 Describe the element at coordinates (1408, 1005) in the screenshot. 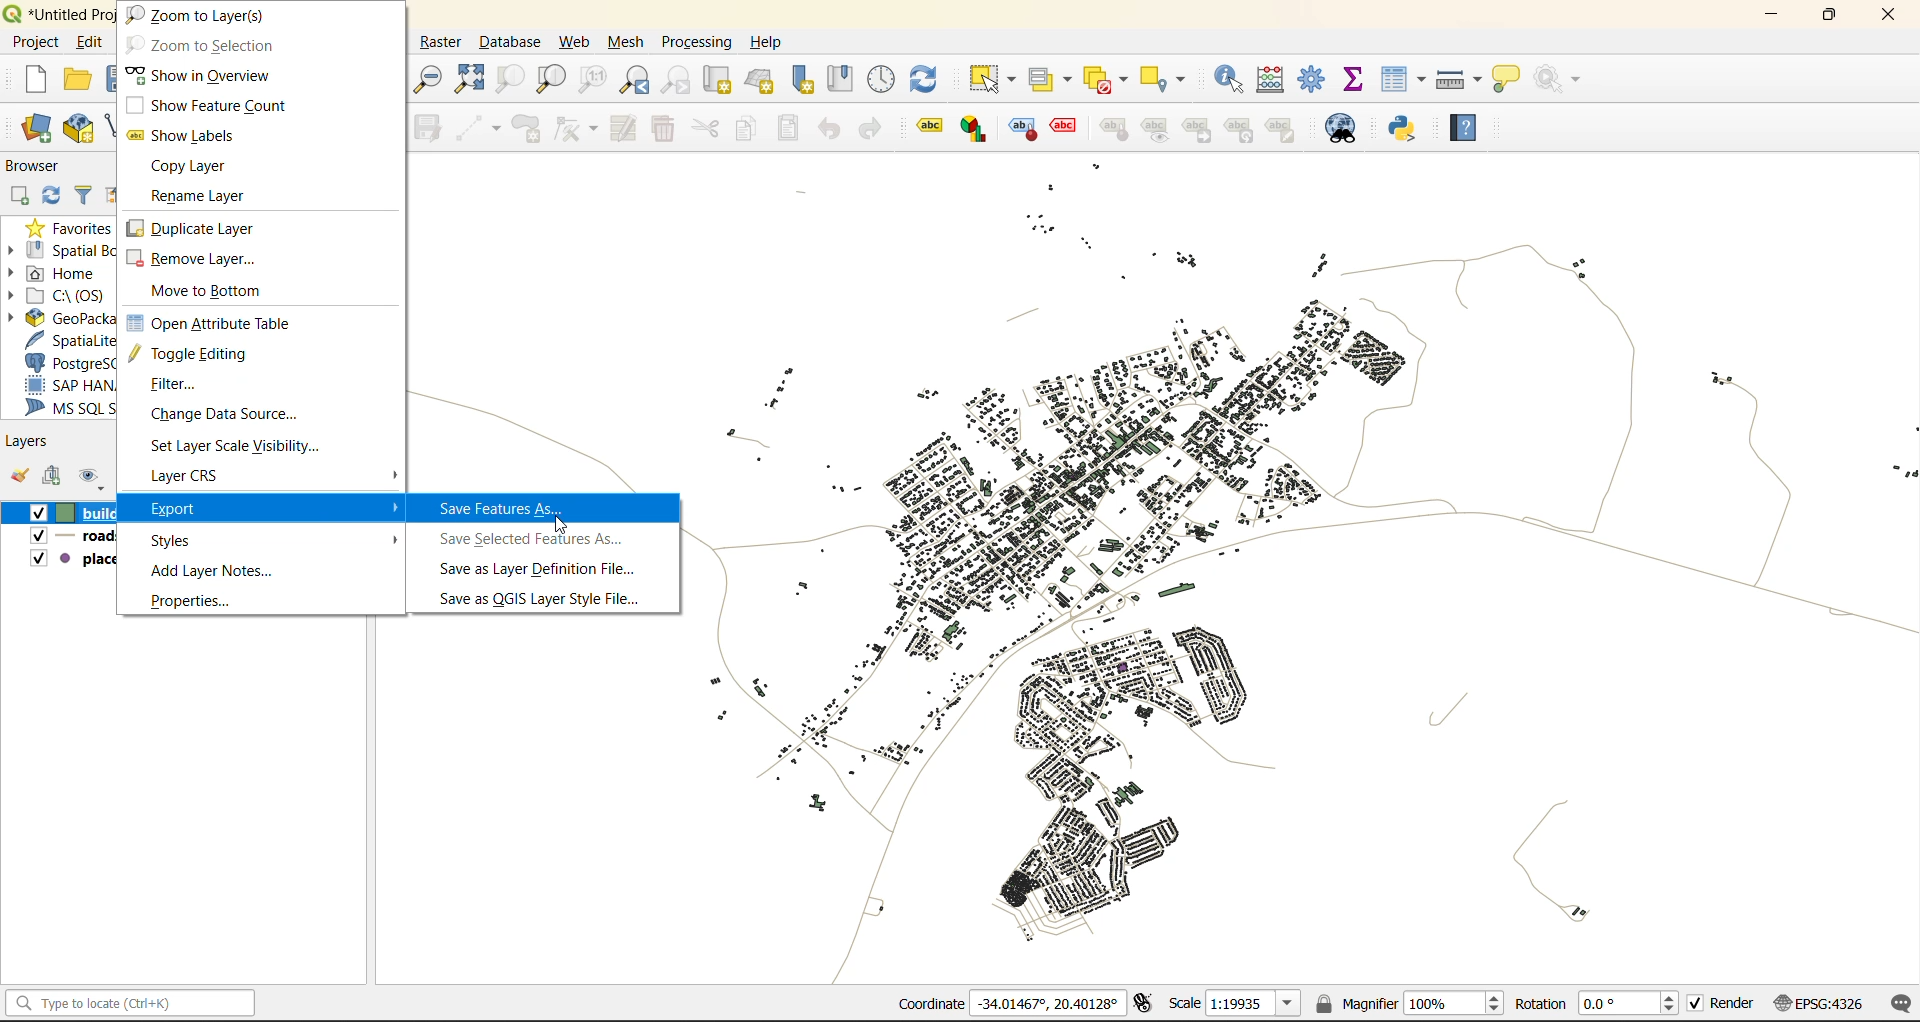

I see `magnifier` at that location.